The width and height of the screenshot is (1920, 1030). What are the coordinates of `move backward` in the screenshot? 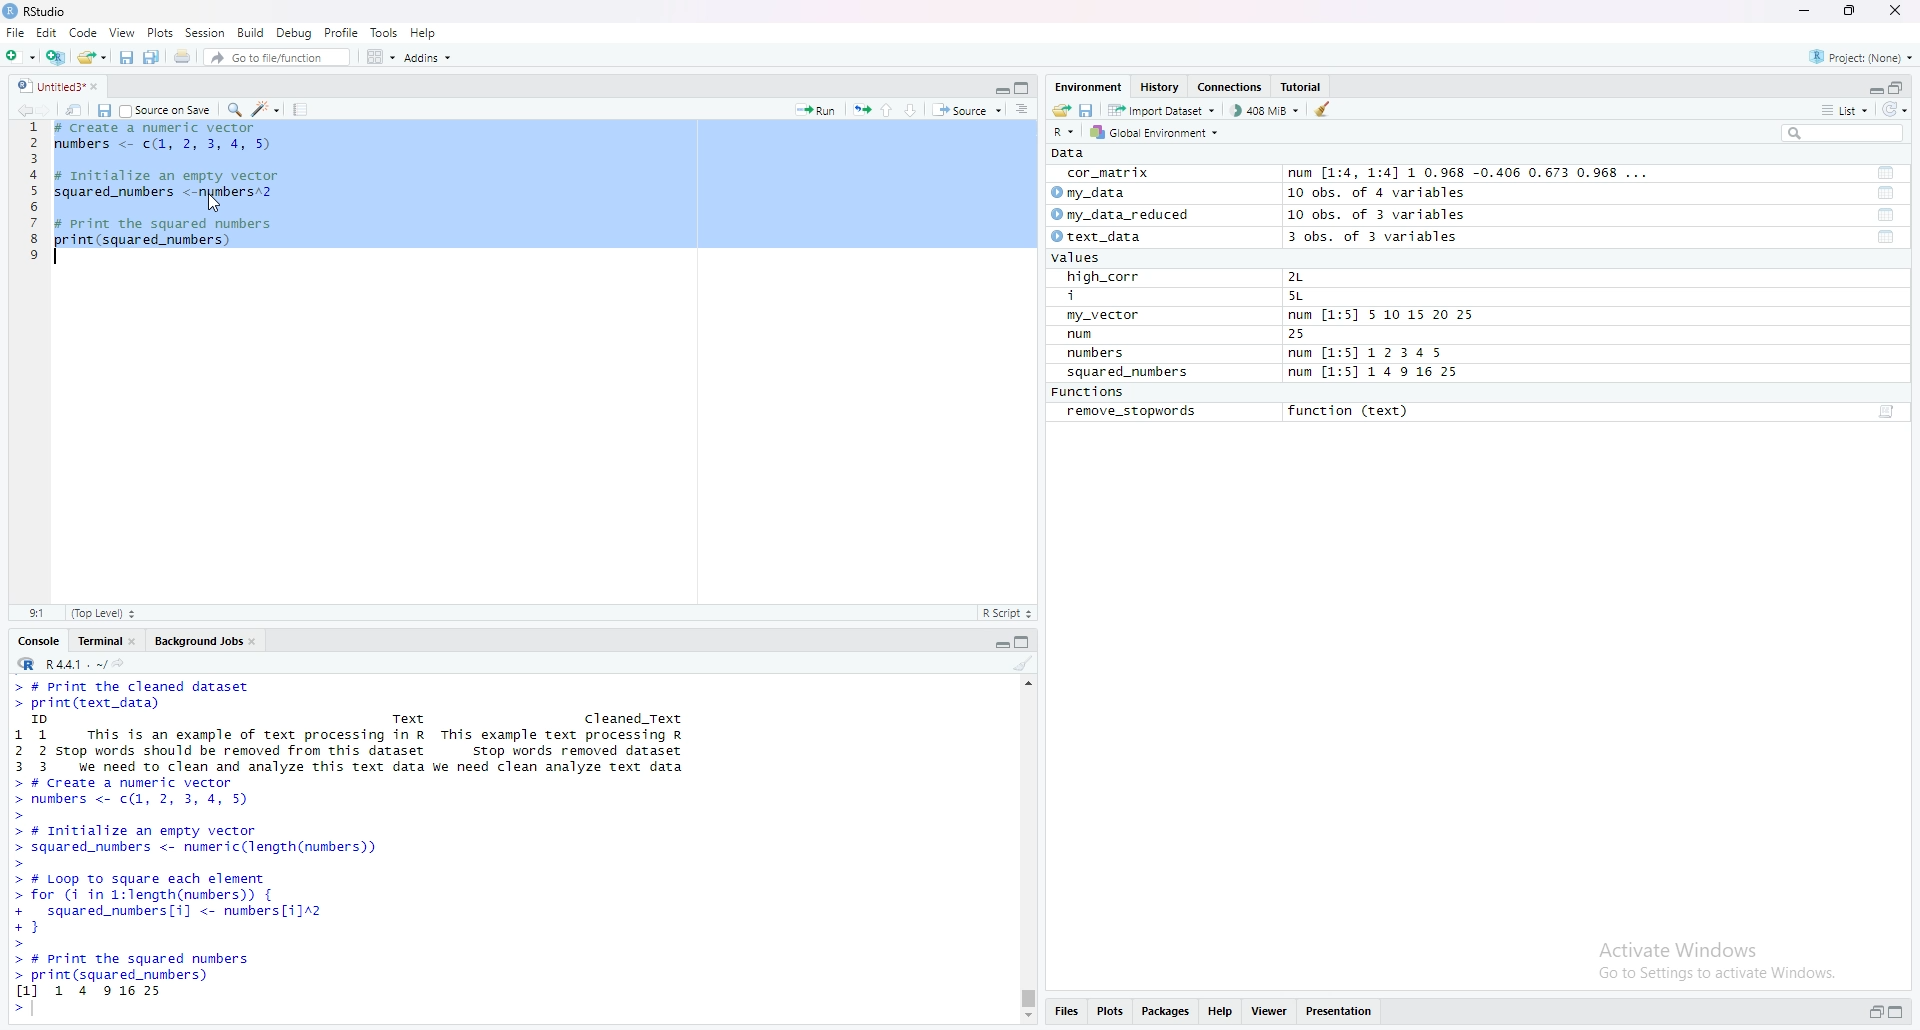 It's located at (24, 108).